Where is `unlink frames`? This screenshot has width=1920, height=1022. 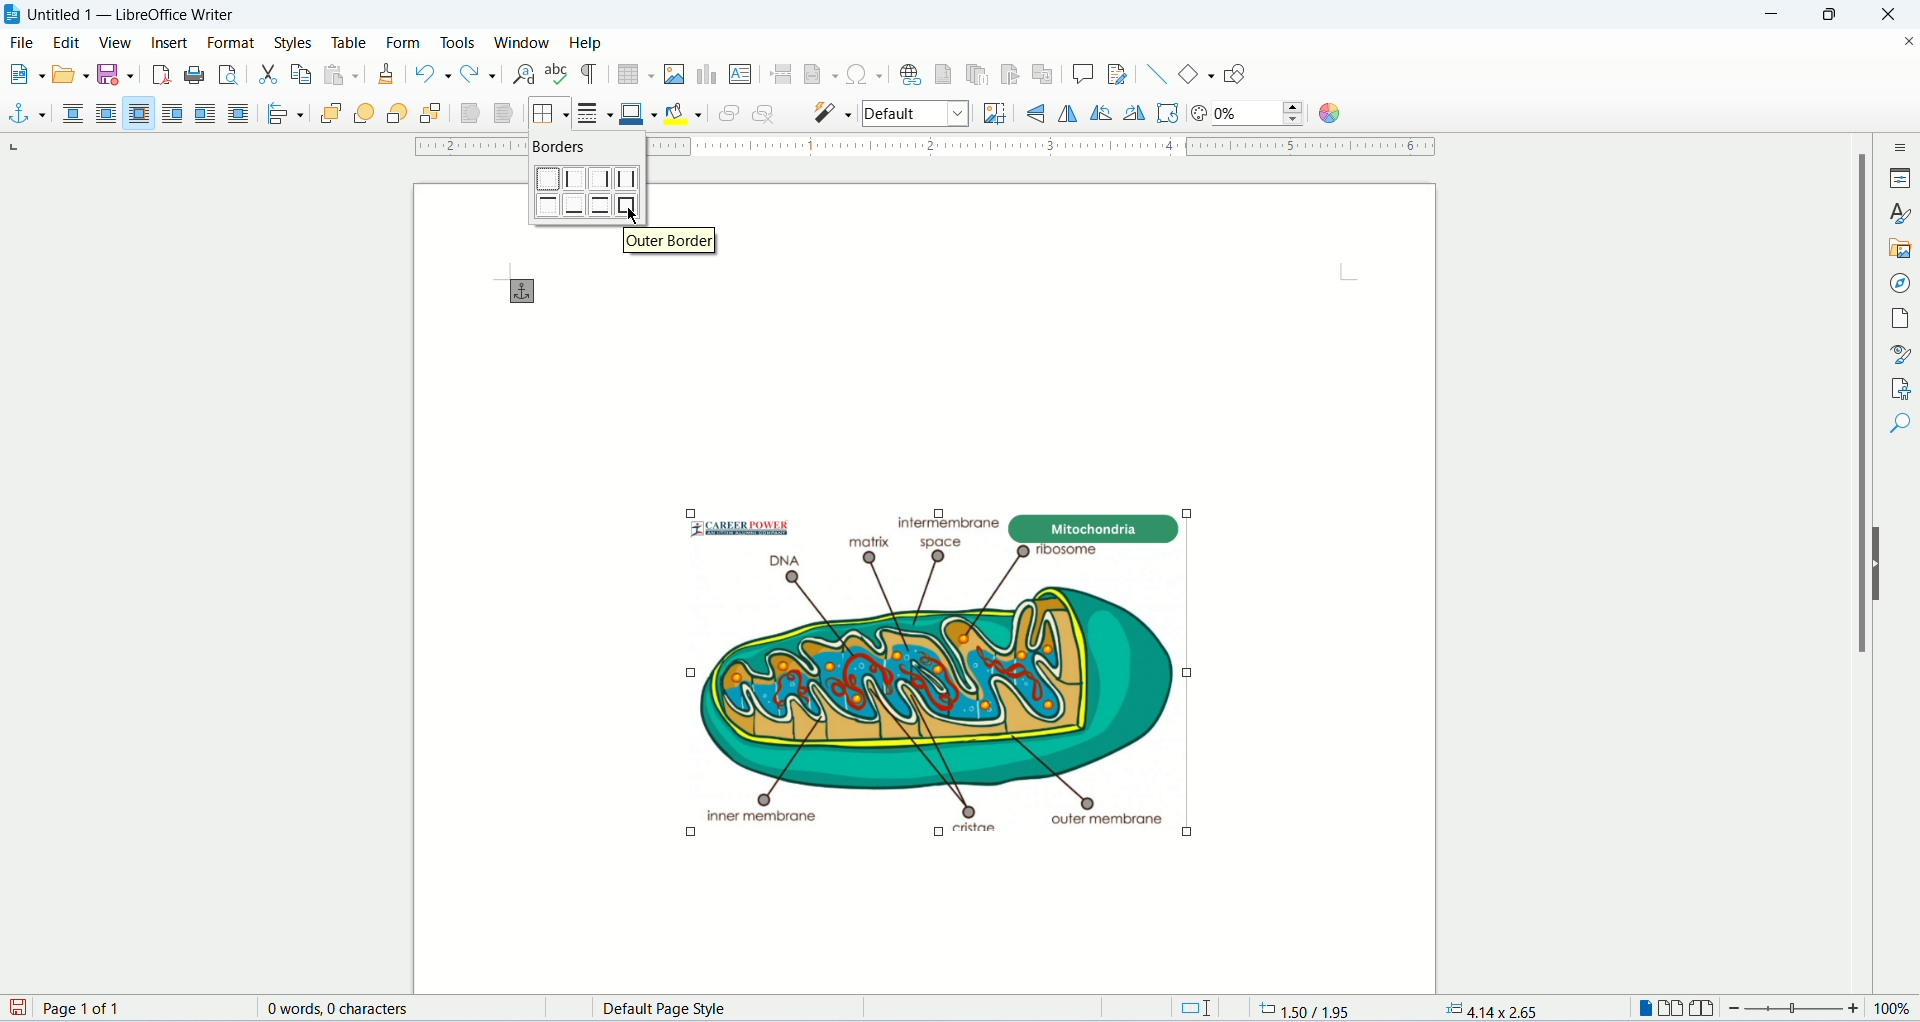
unlink frames is located at coordinates (765, 114).